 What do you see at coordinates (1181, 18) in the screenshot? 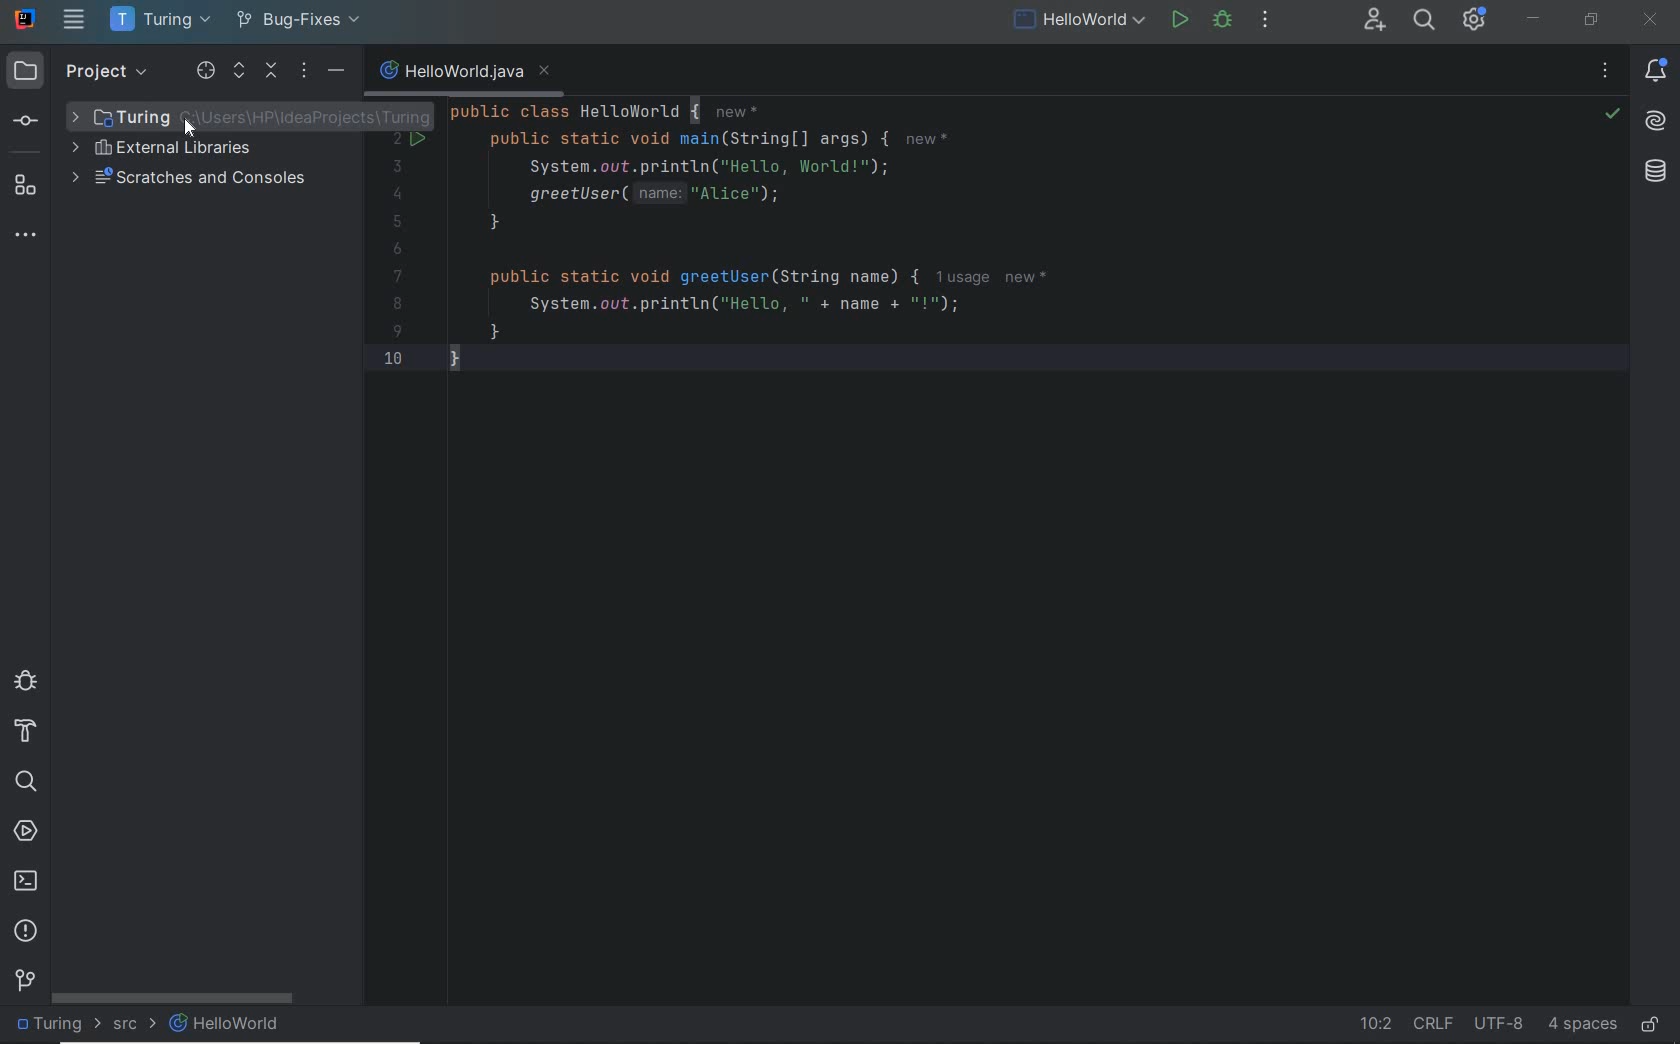
I see `run` at bounding box center [1181, 18].